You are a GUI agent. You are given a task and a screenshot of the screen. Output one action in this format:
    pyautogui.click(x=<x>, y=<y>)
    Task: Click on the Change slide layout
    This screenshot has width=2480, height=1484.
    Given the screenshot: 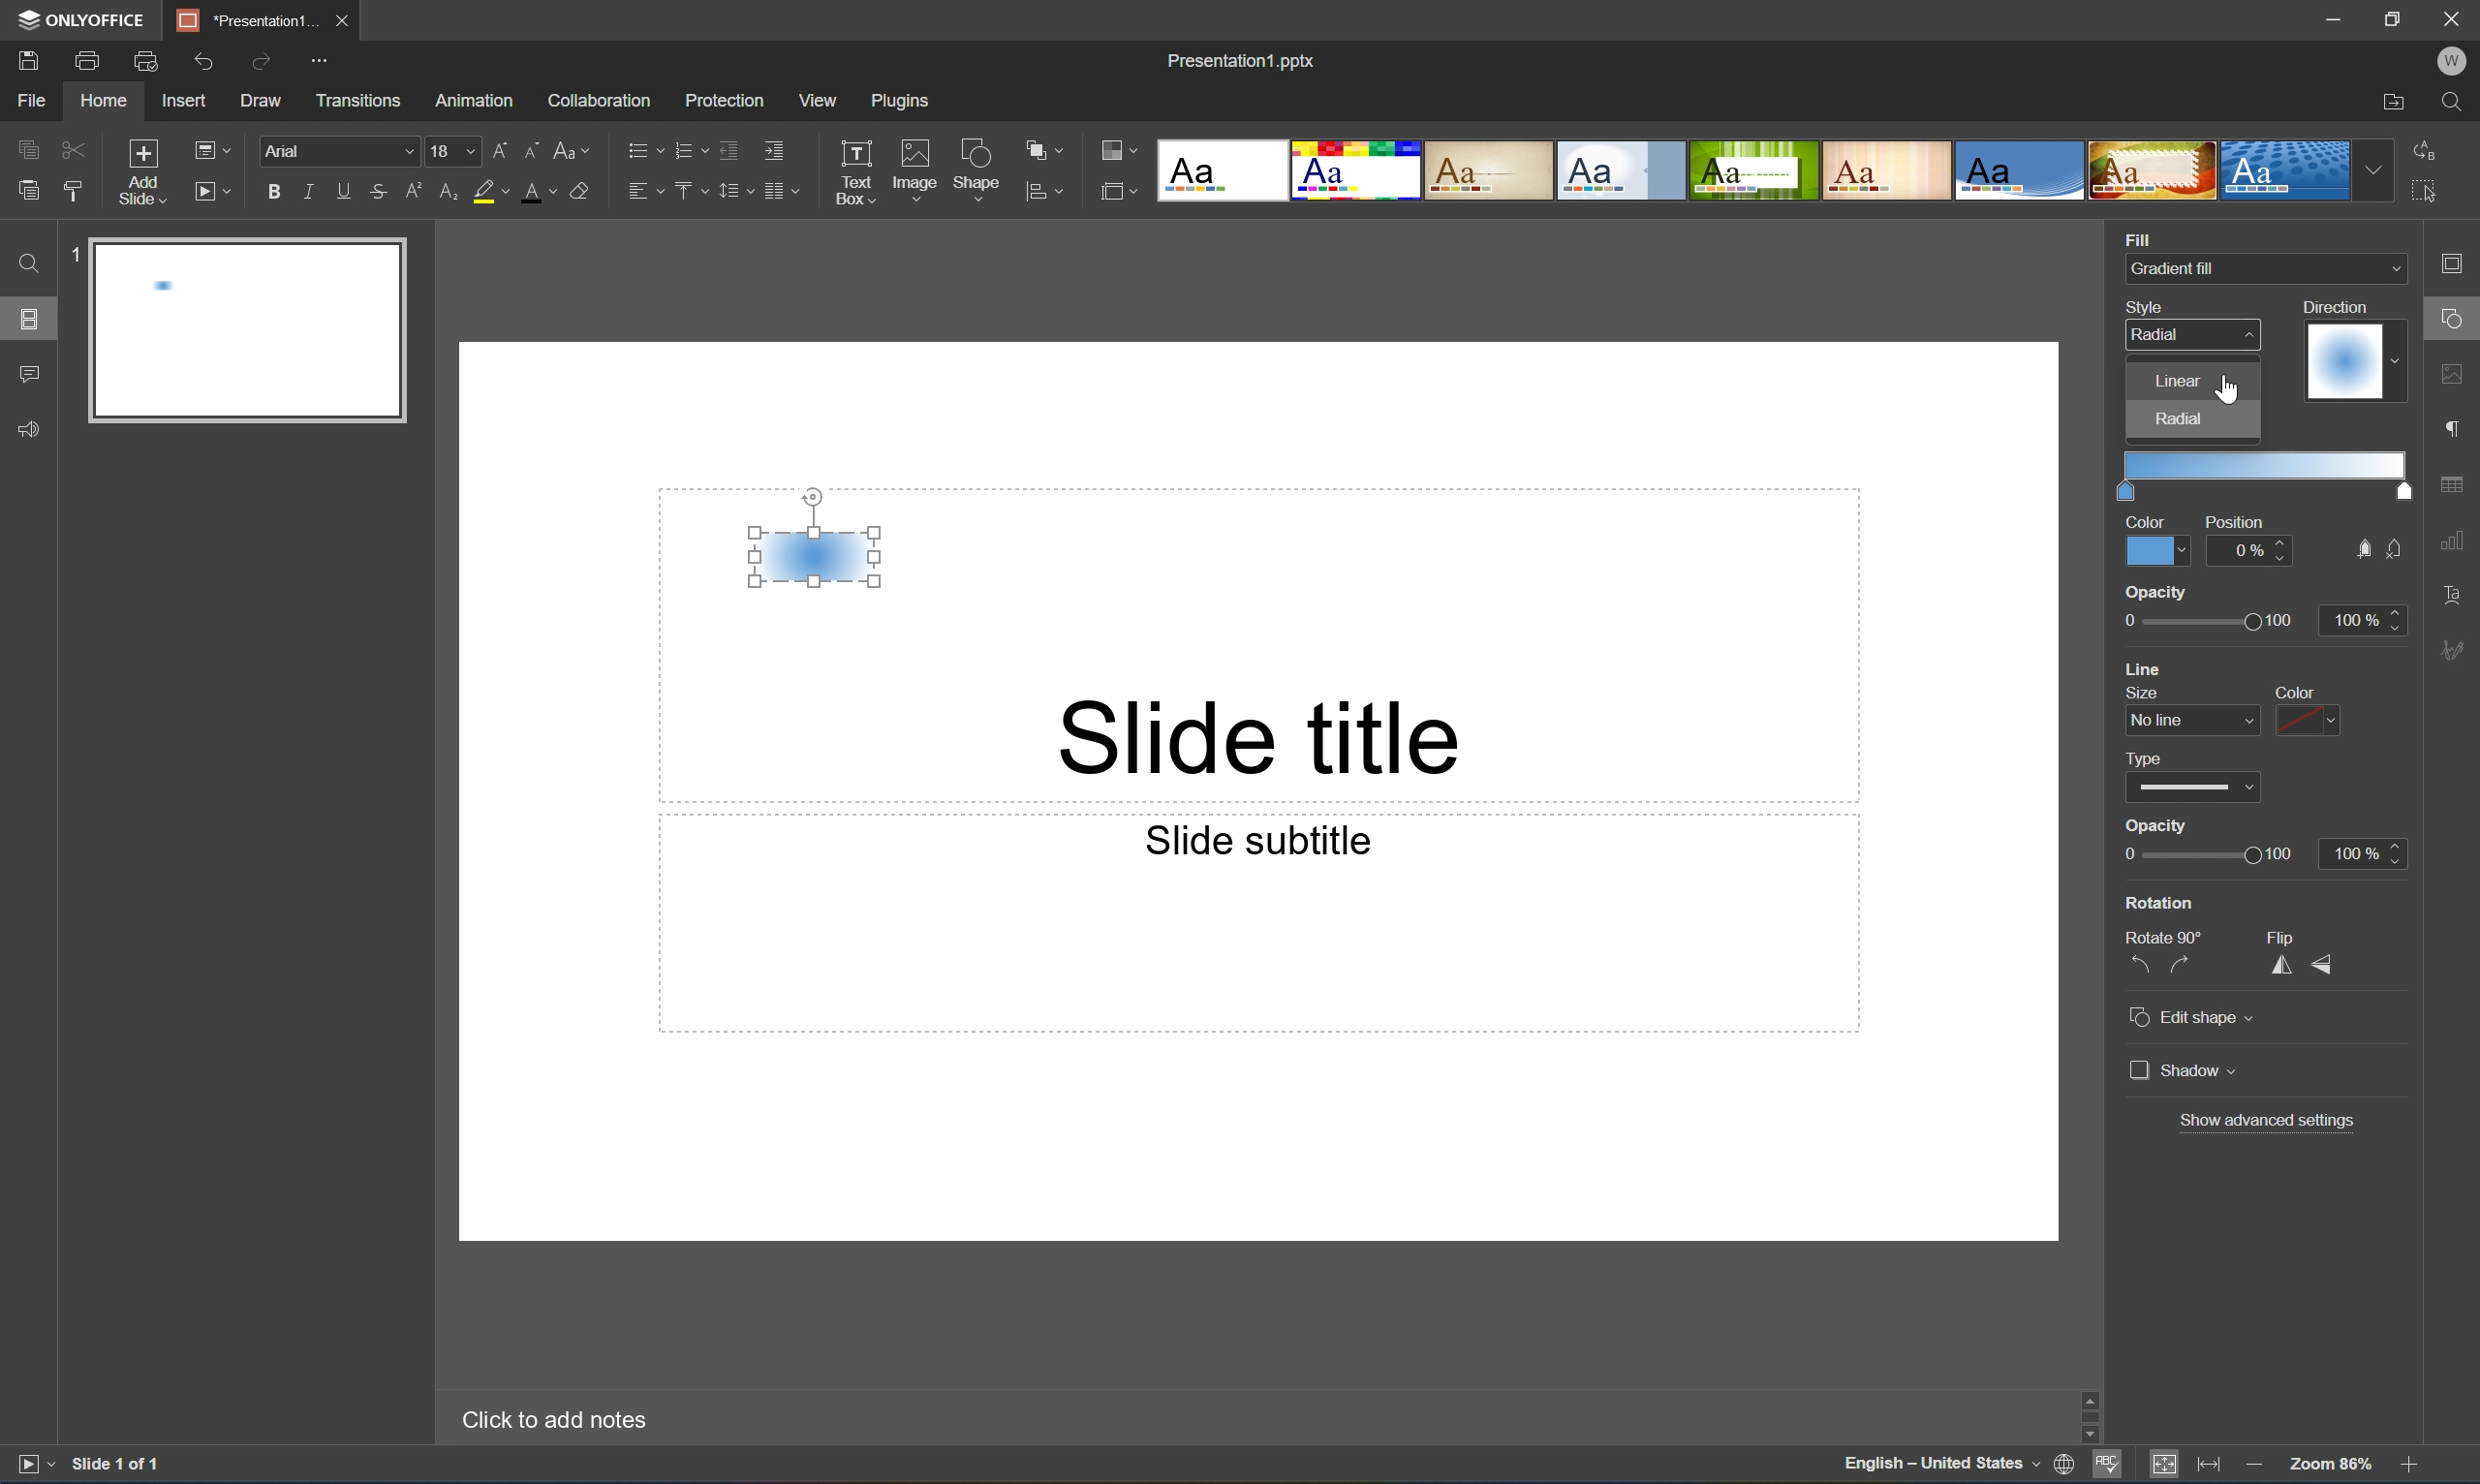 What is the action you would take?
    pyautogui.click(x=208, y=147)
    